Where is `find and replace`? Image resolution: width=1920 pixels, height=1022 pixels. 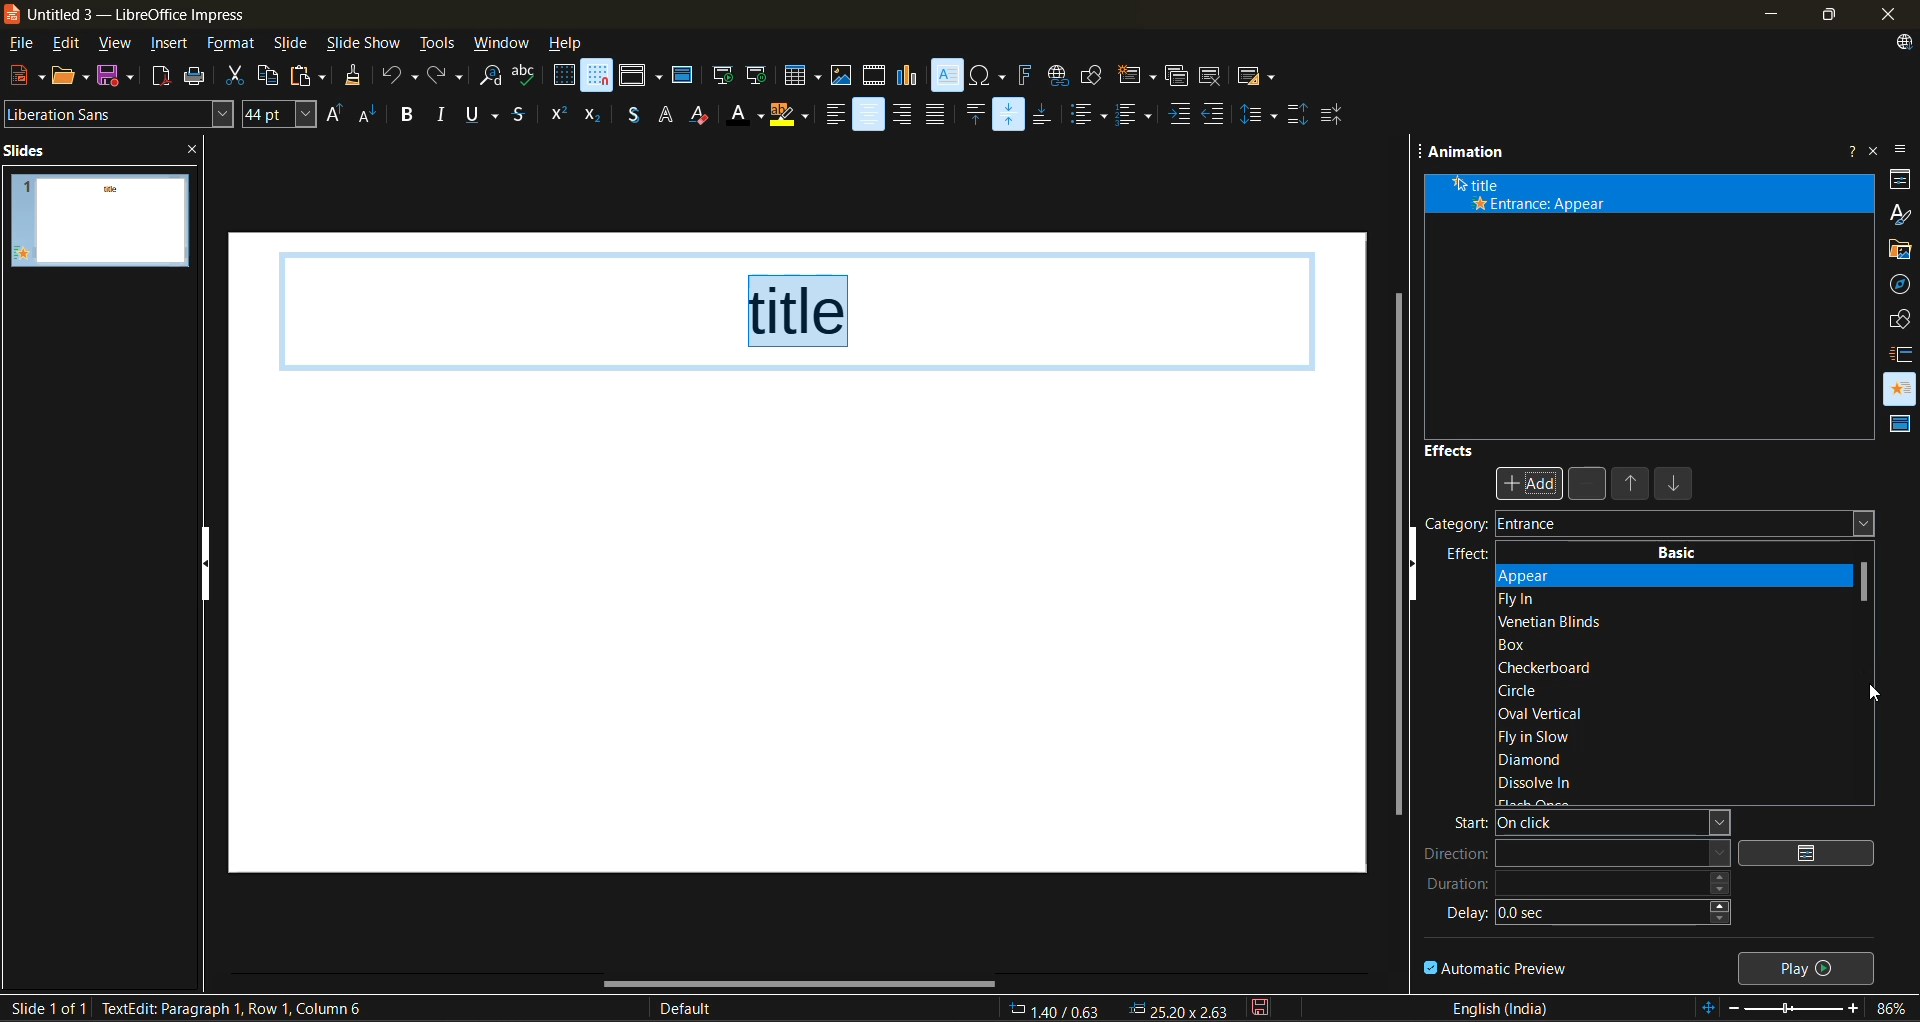 find and replace is located at coordinates (492, 77).